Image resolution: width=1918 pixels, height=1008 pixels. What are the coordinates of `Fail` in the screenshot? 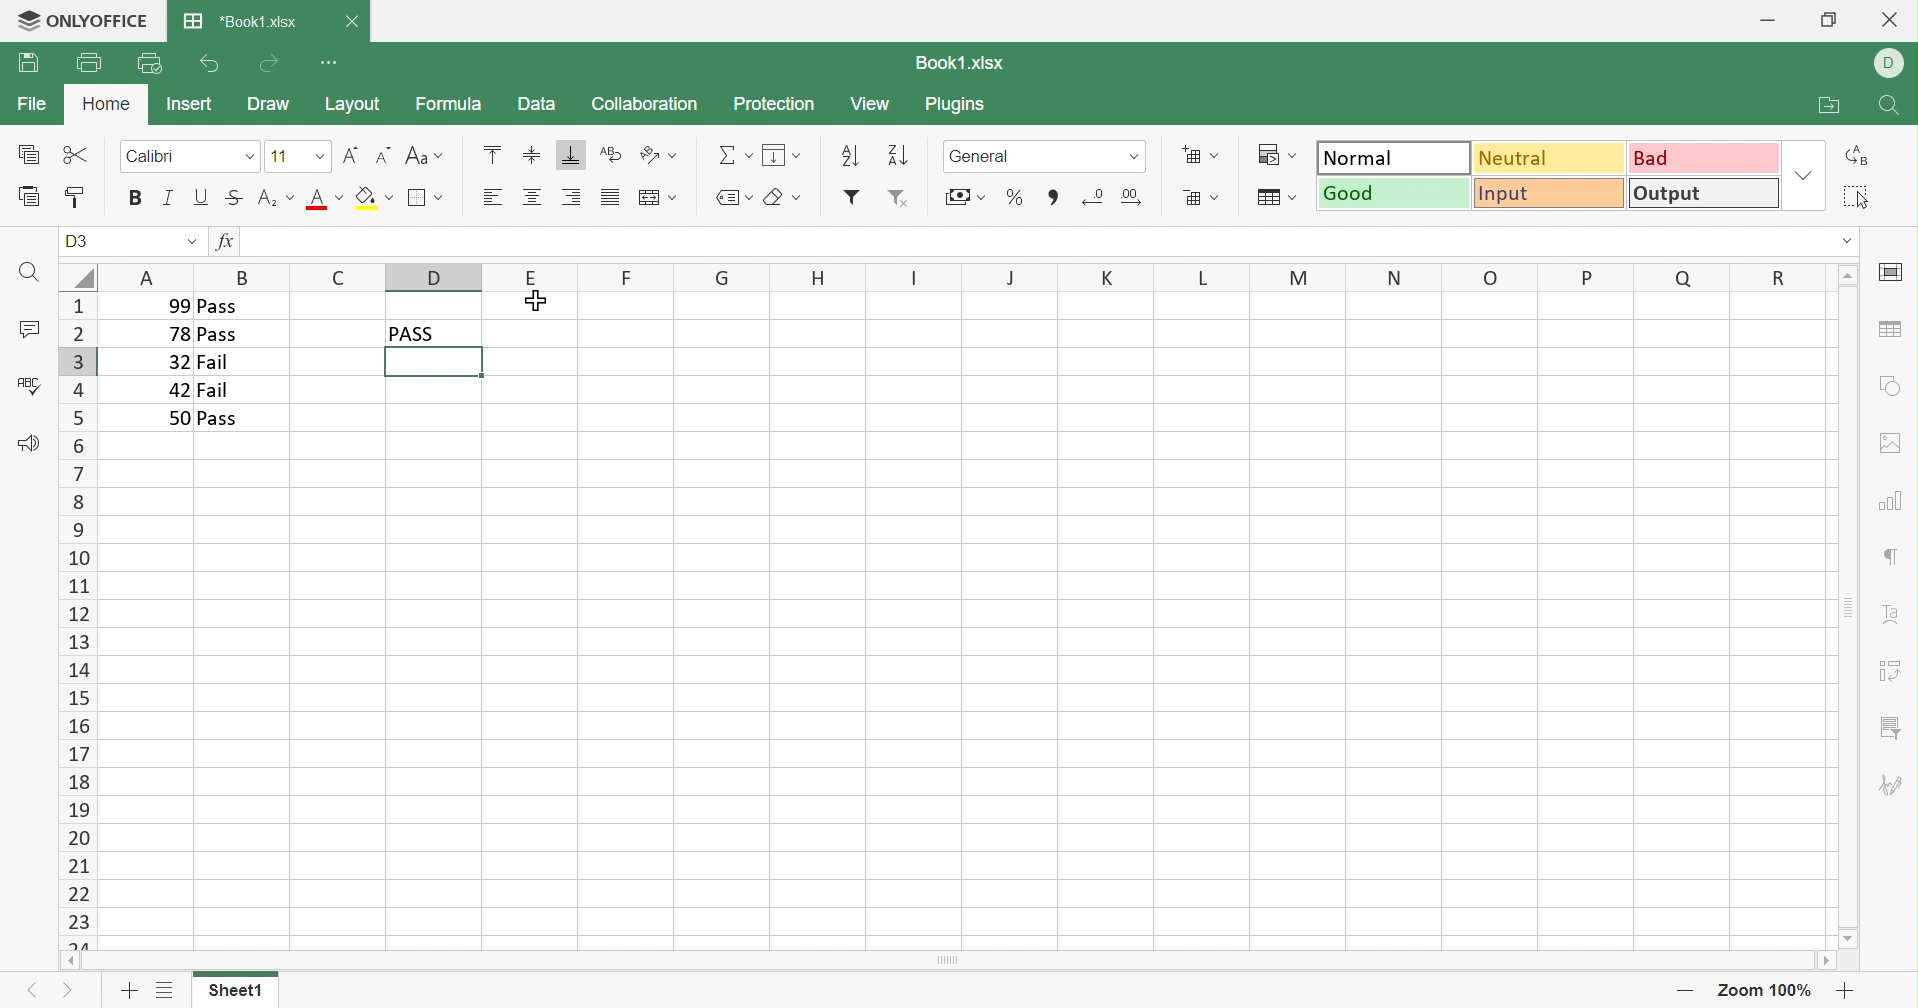 It's located at (216, 390).